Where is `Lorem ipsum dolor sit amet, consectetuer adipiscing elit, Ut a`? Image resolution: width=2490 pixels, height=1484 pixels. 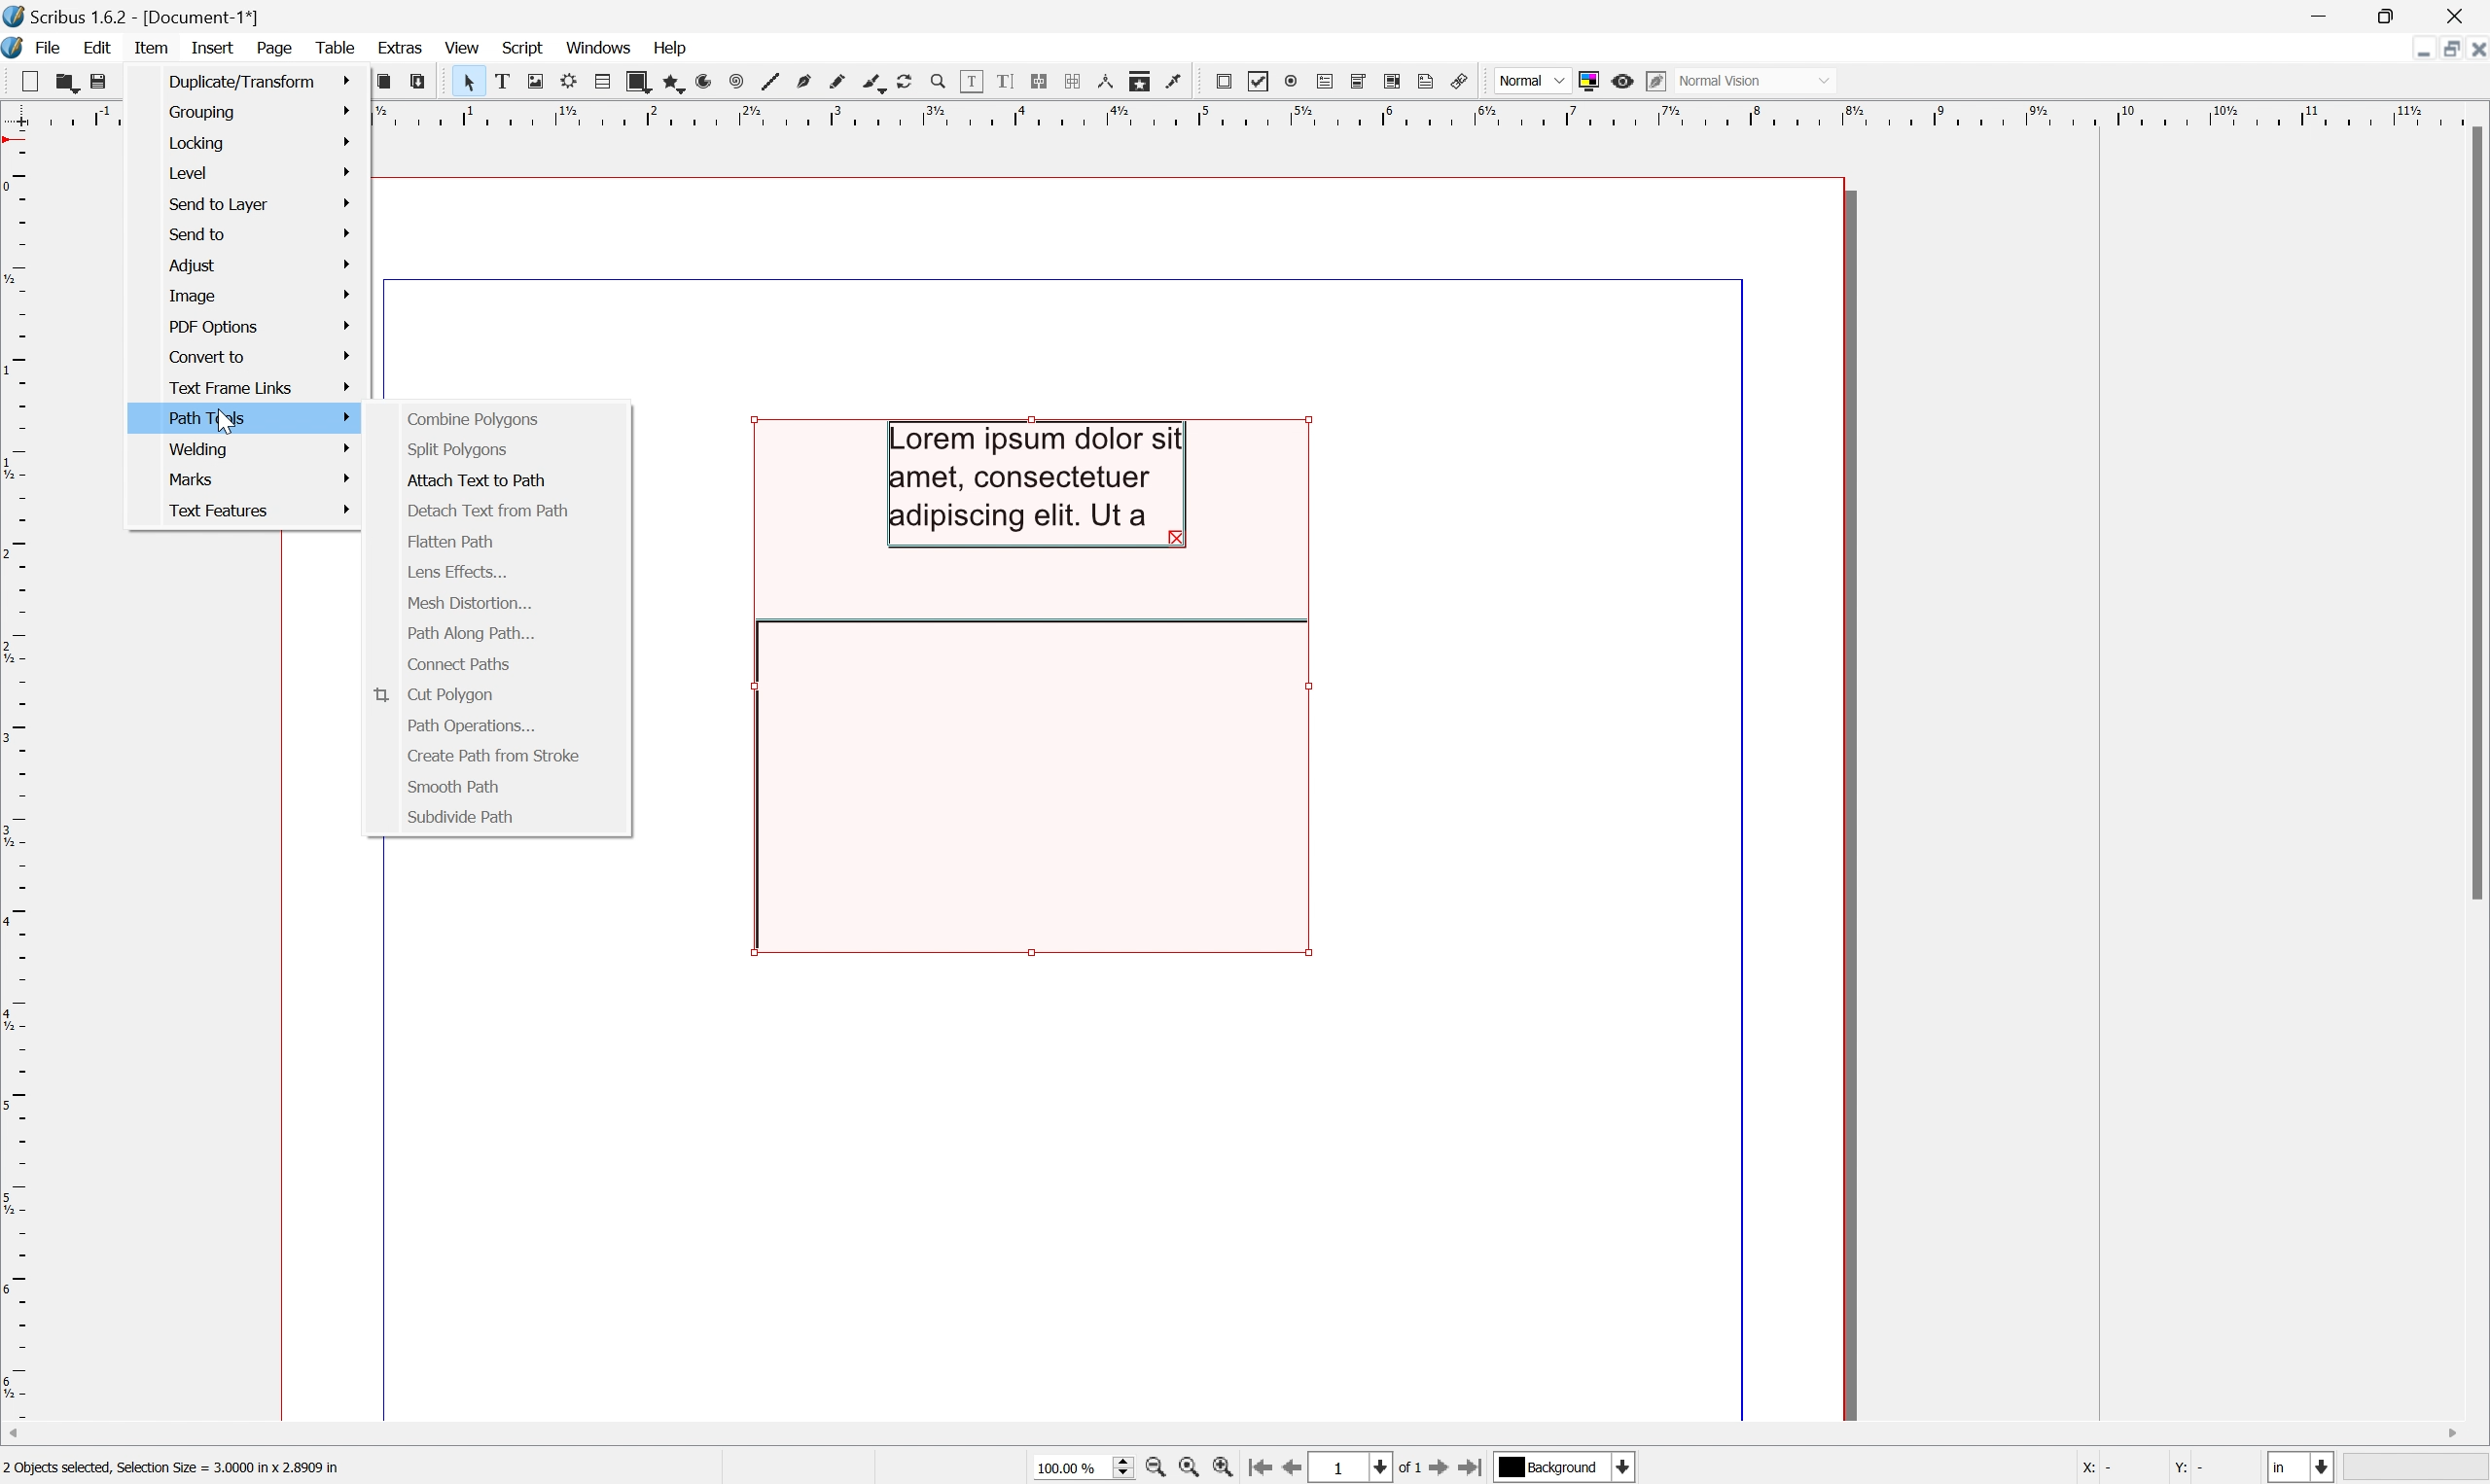
Lorem ipsum dolor sit amet, consectetuer adipiscing elit, Ut a is located at coordinates (1040, 484).